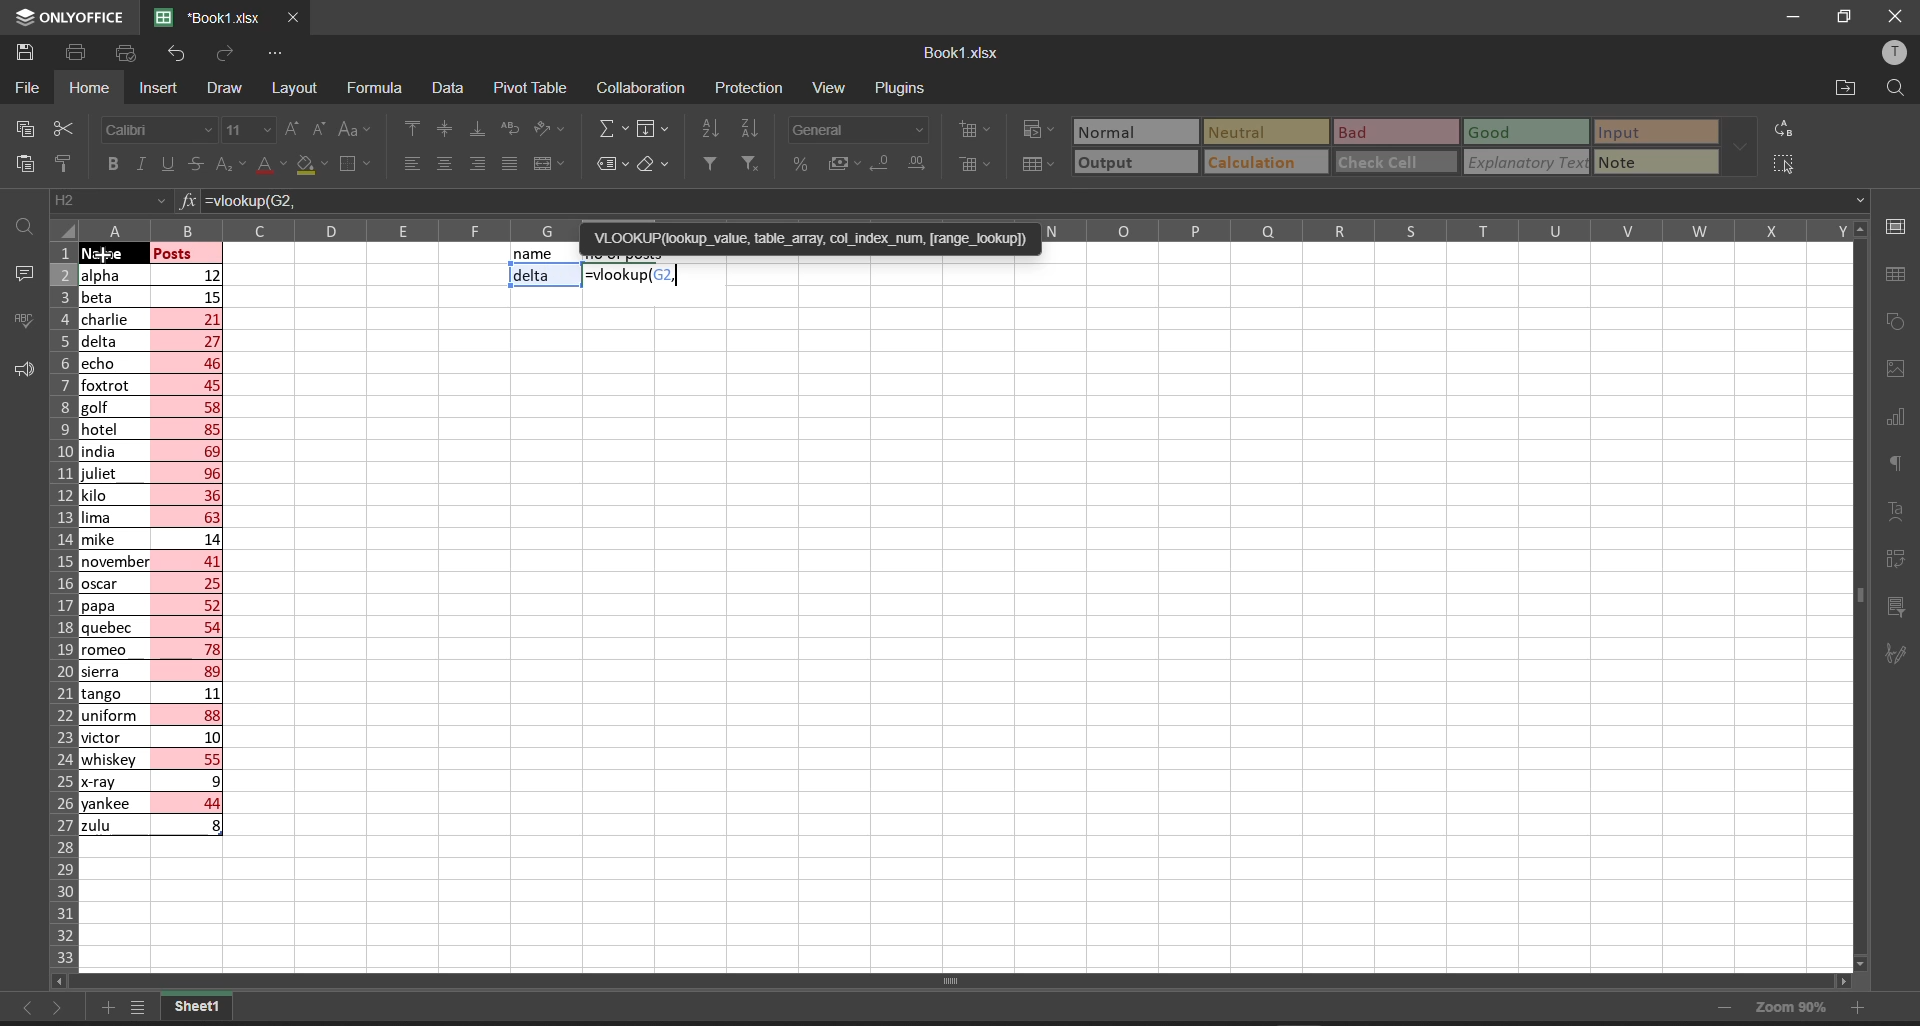 The image size is (1920, 1026). Describe the element at coordinates (185, 200) in the screenshot. I see `formula` at that location.